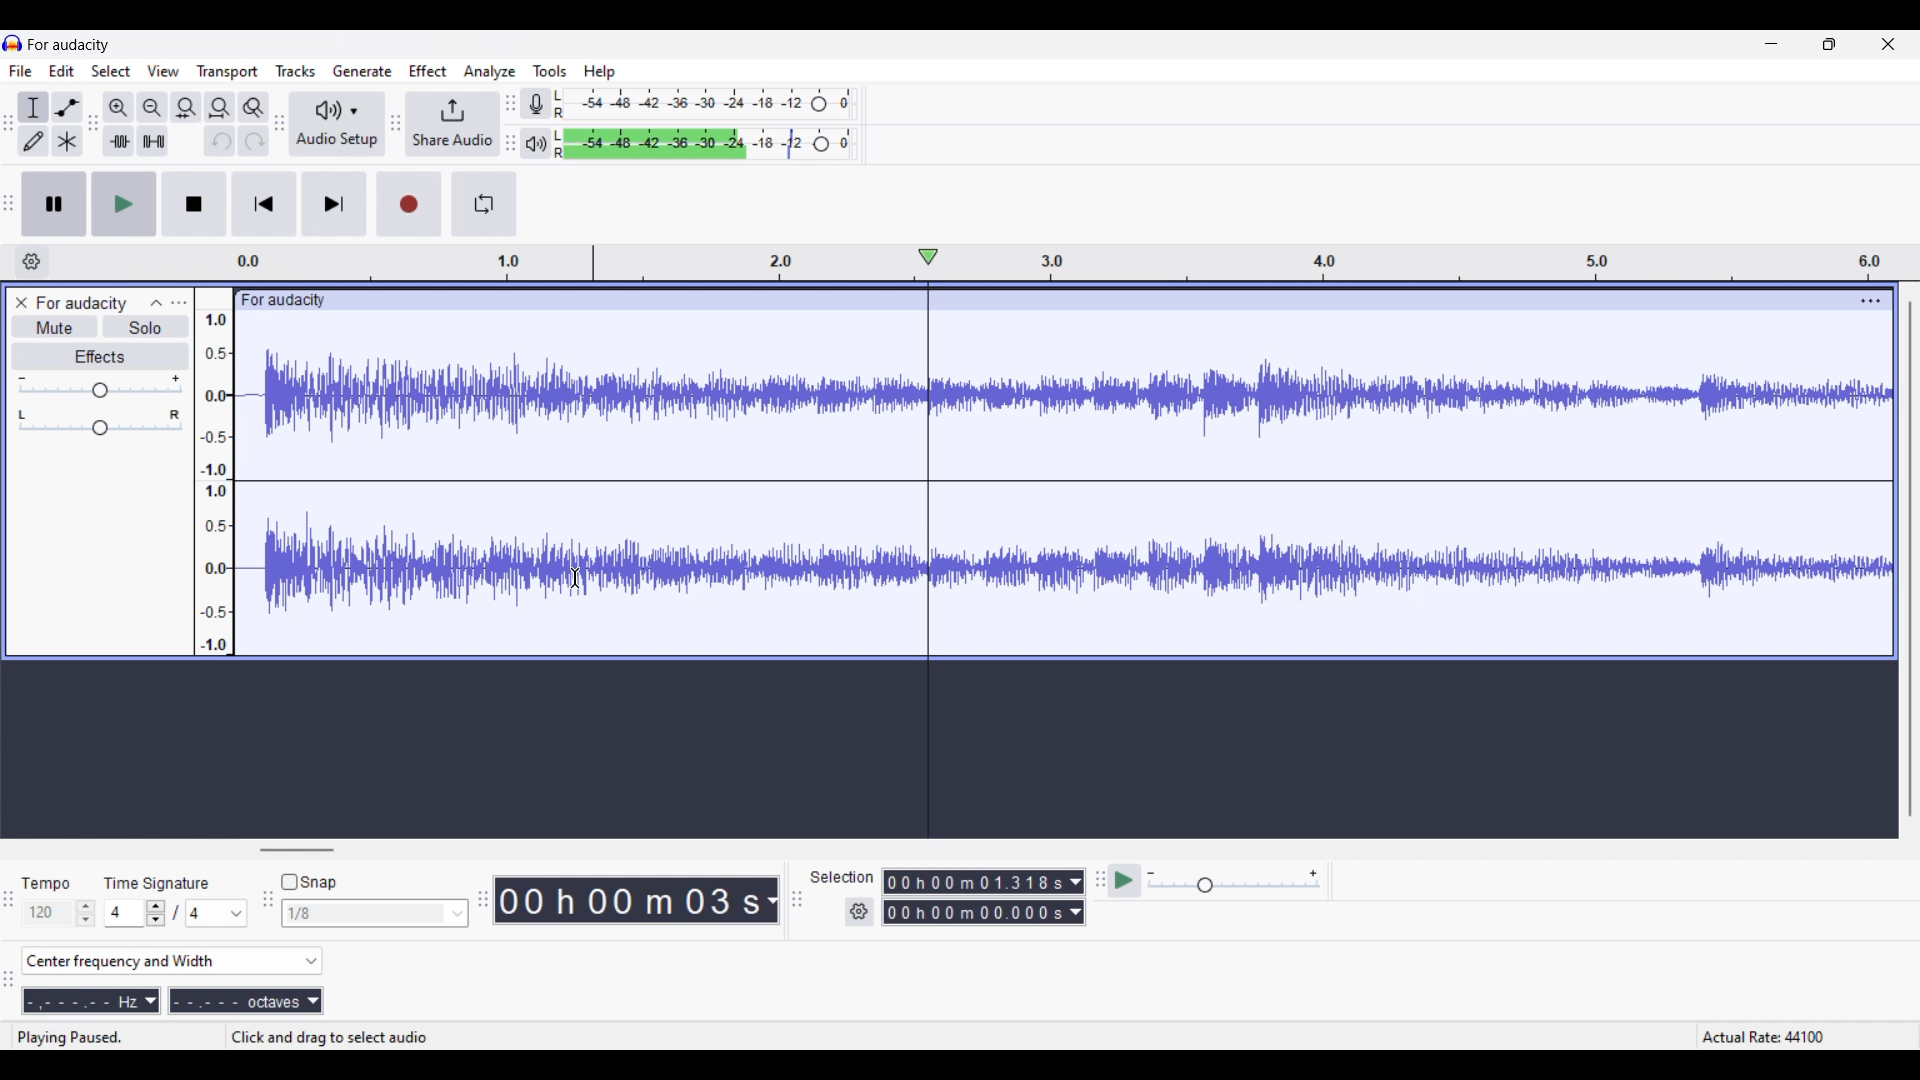 The image size is (1920, 1080). Describe the element at coordinates (159, 883) in the screenshot. I see `Indicates Time Signature settings` at that location.